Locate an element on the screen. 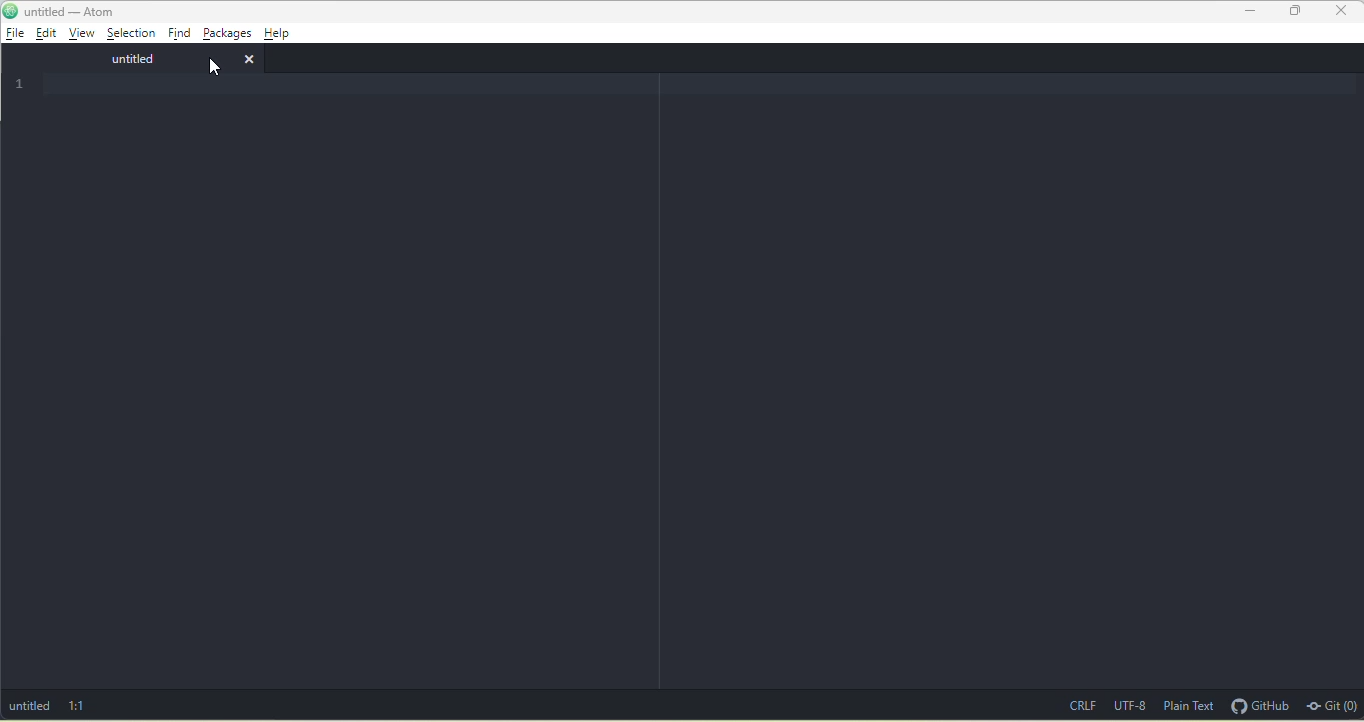 The height and width of the screenshot is (722, 1364). cursor is located at coordinates (213, 65).